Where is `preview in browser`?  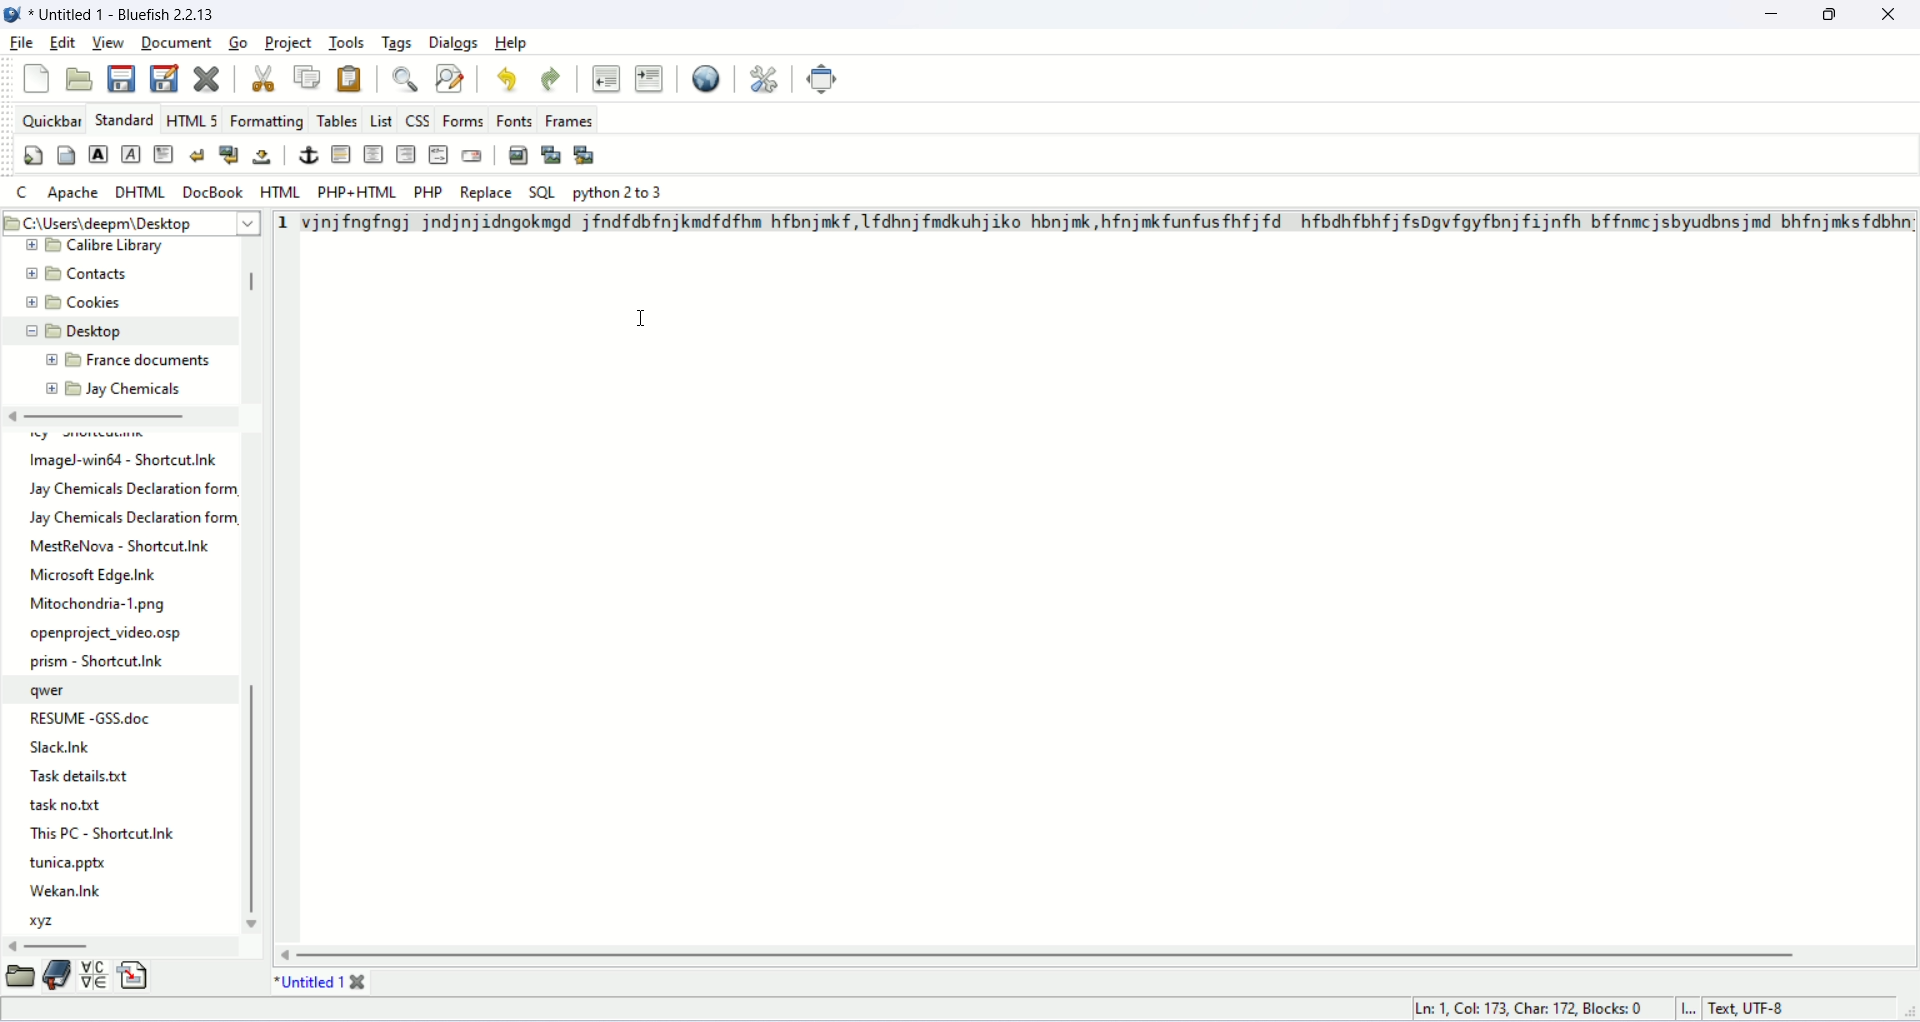
preview in browser is located at coordinates (707, 79).